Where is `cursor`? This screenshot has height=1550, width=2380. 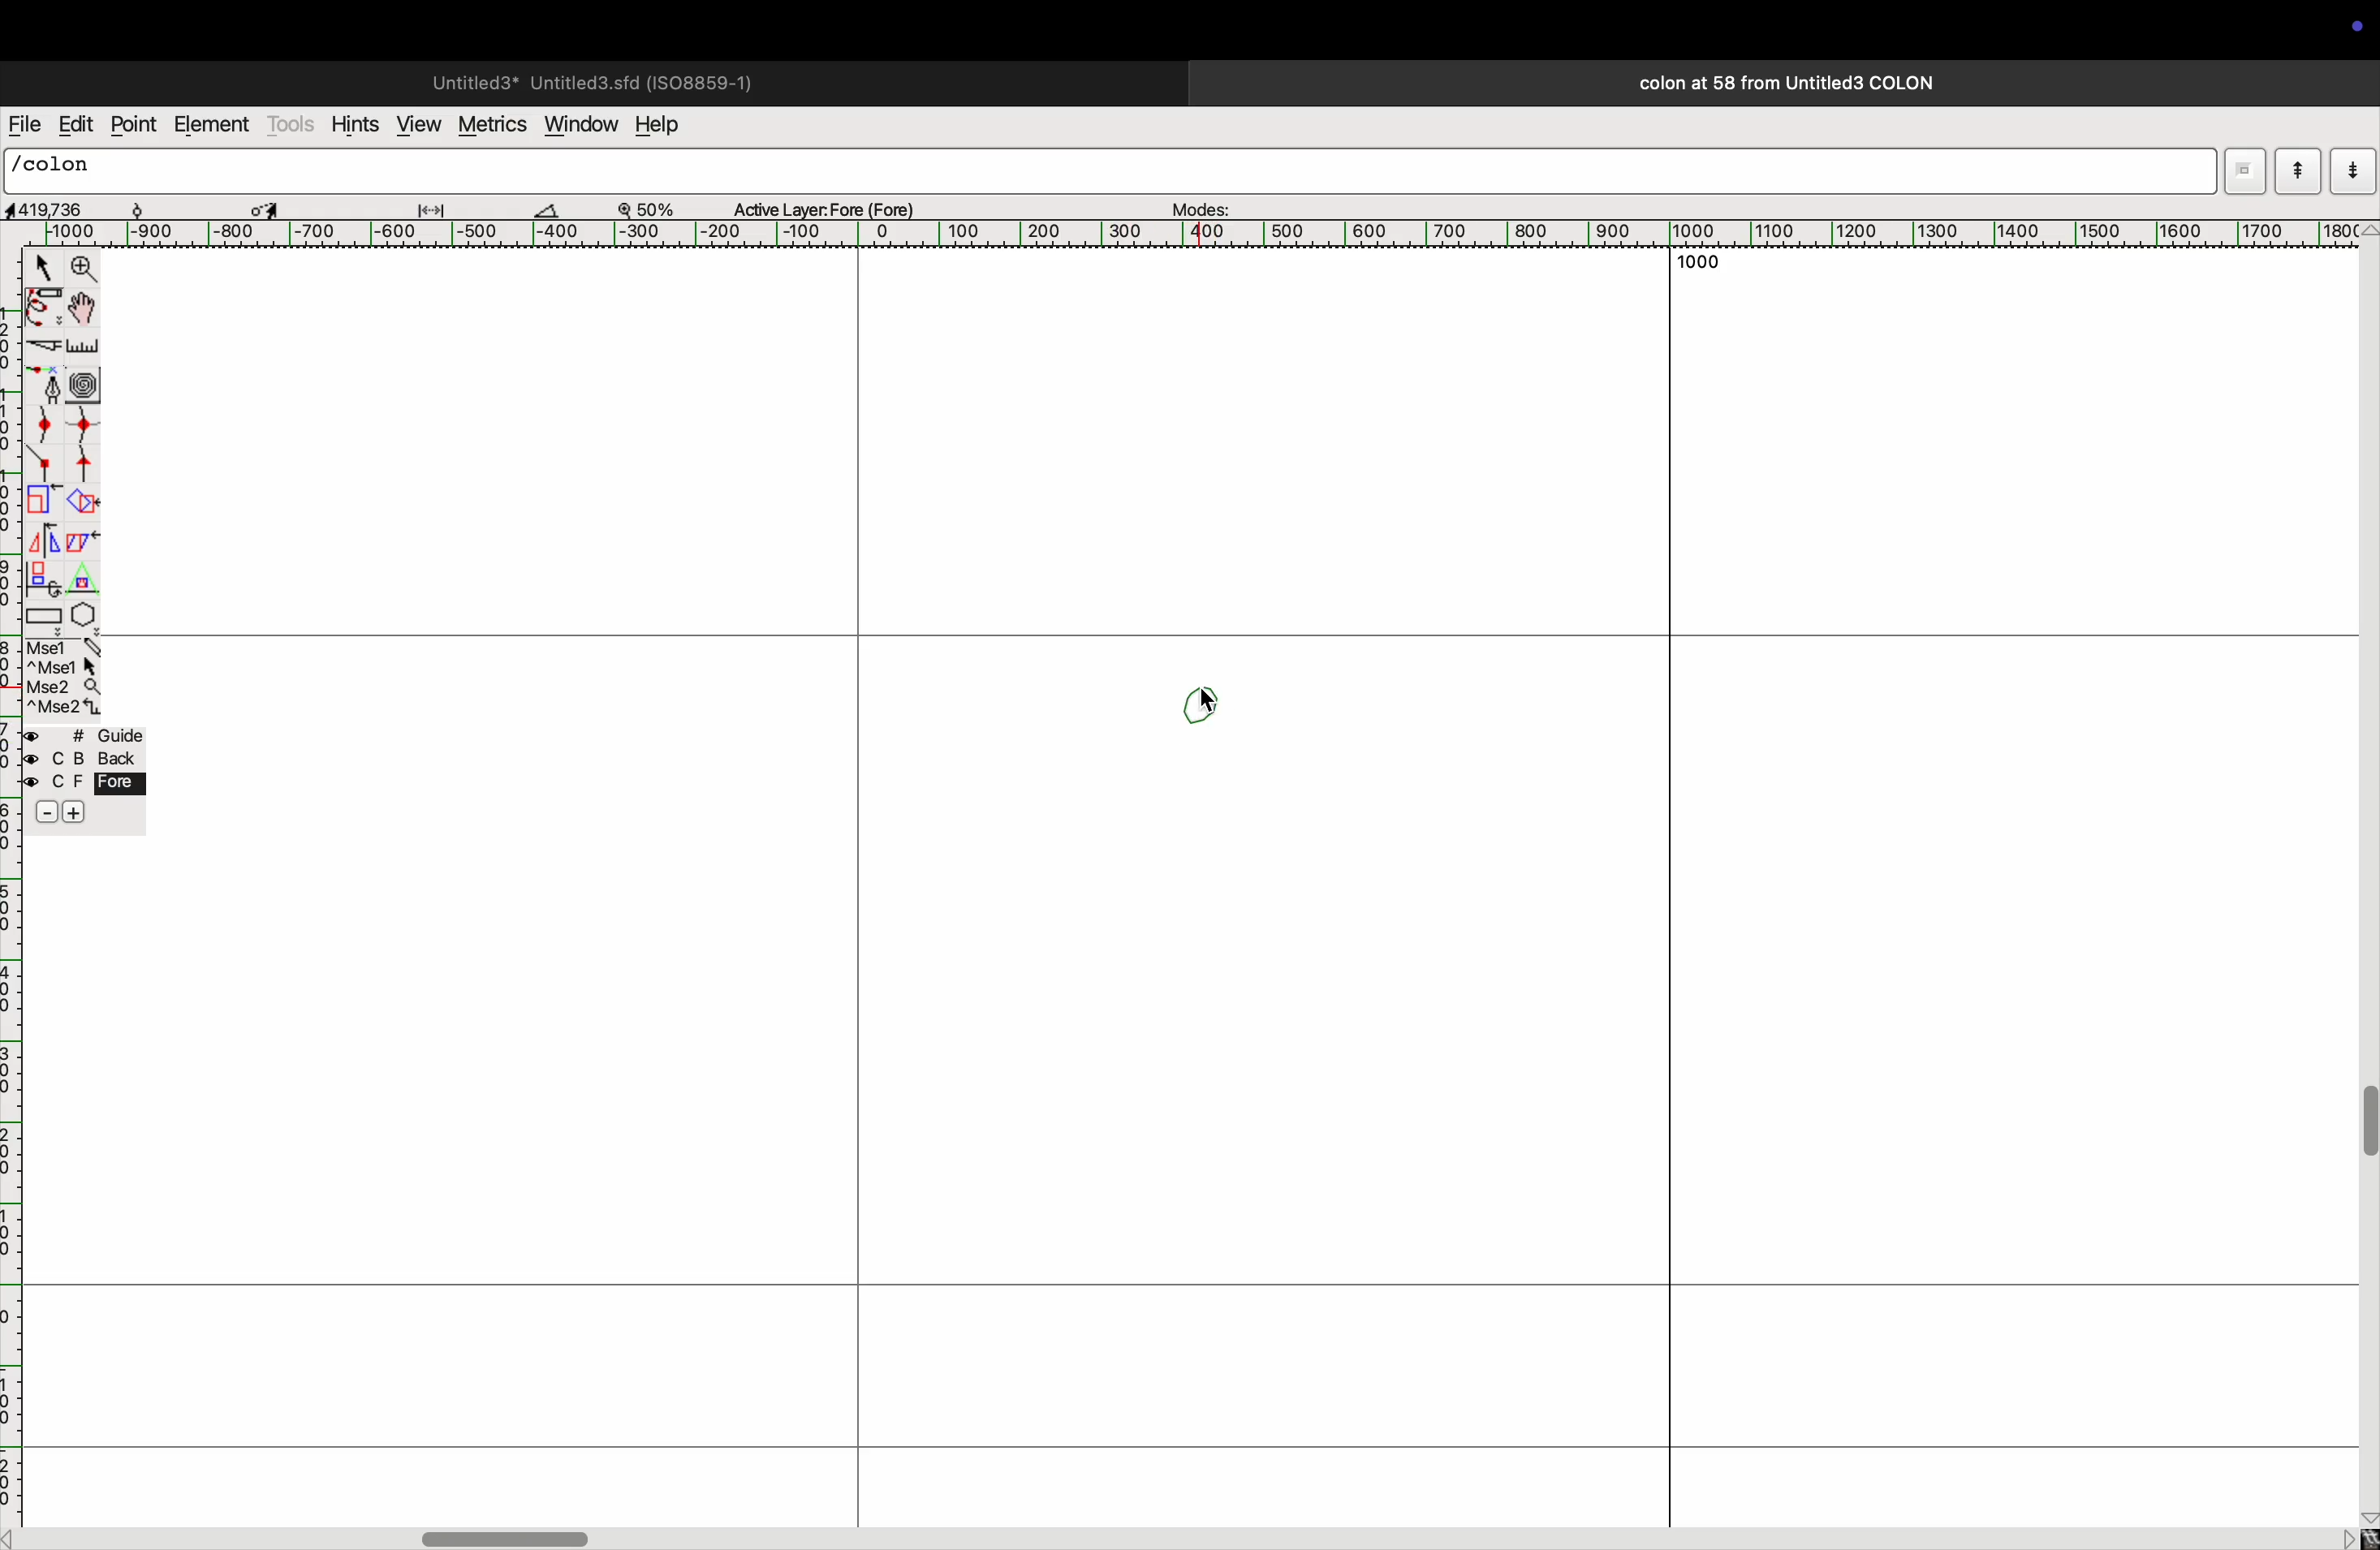 cursor is located at coordinates (39, 266).